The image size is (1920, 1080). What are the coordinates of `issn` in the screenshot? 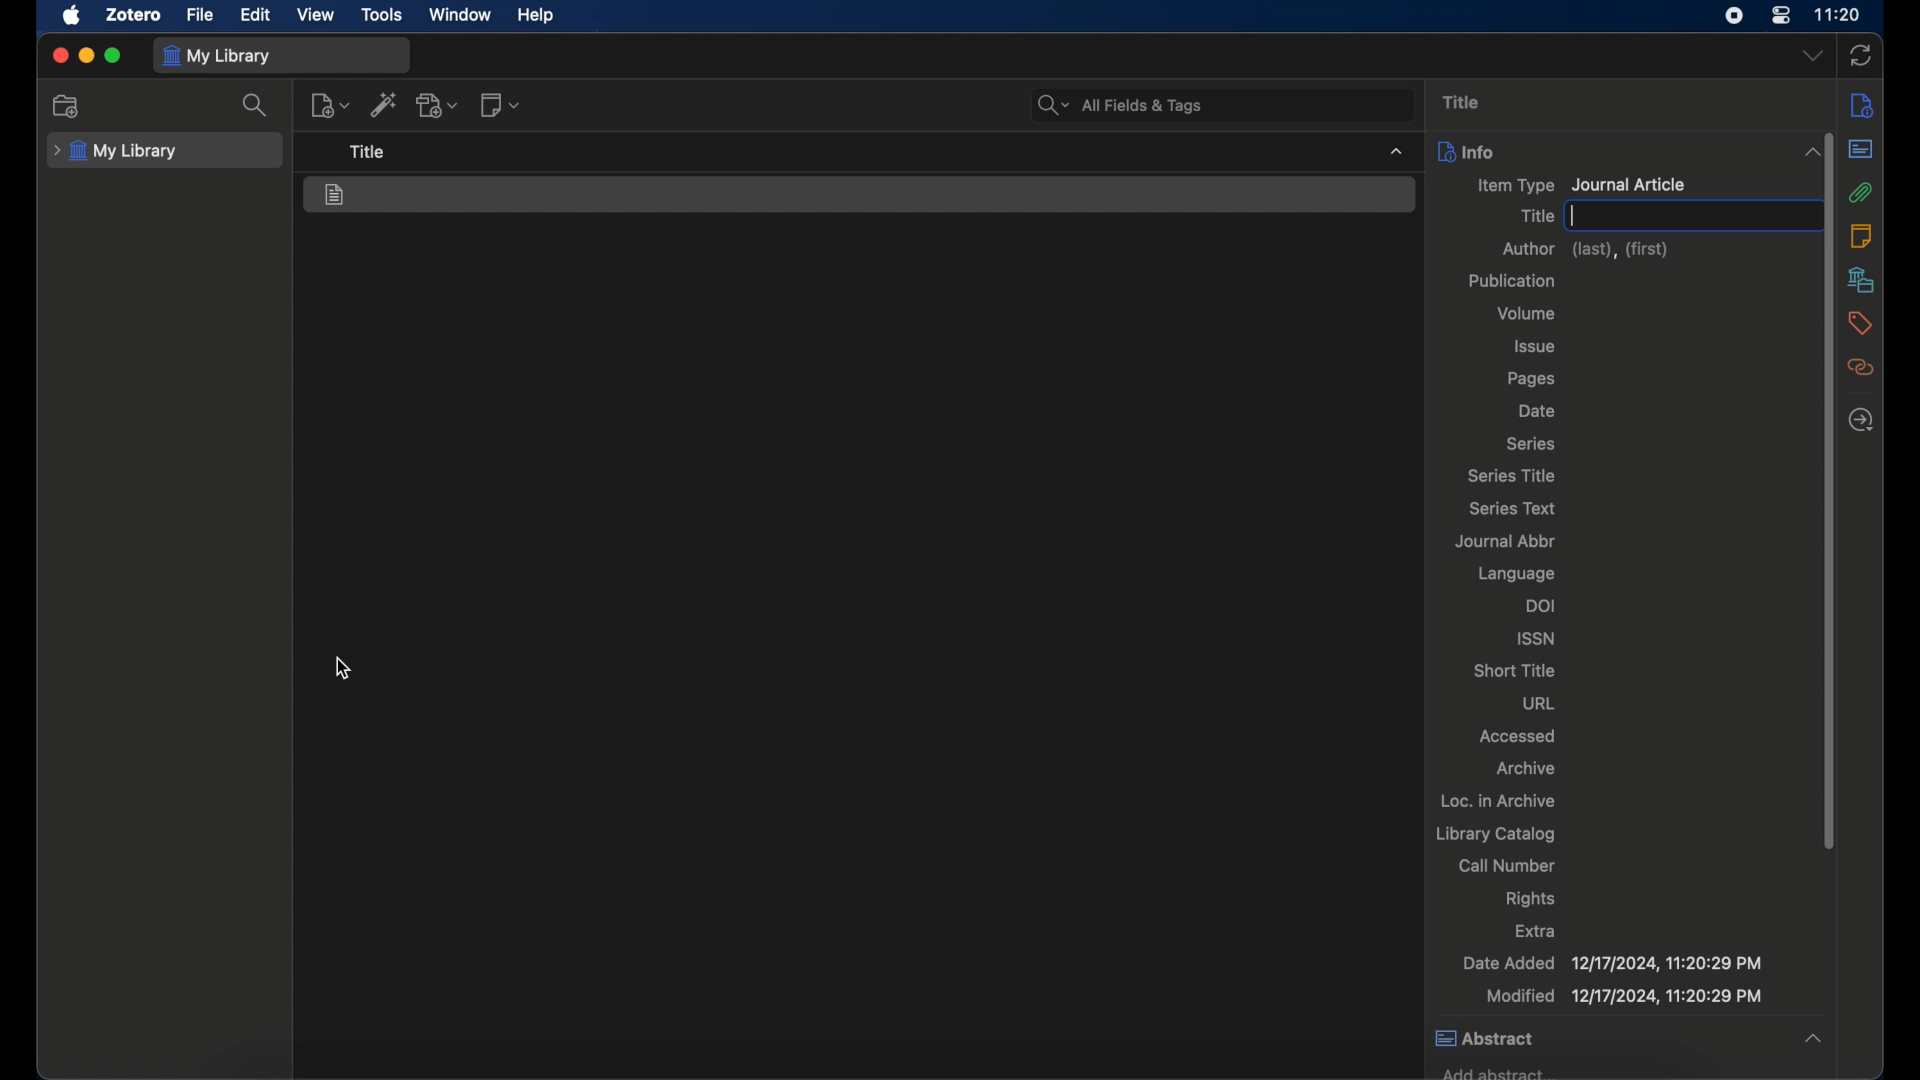 It's located at (1537, 638).